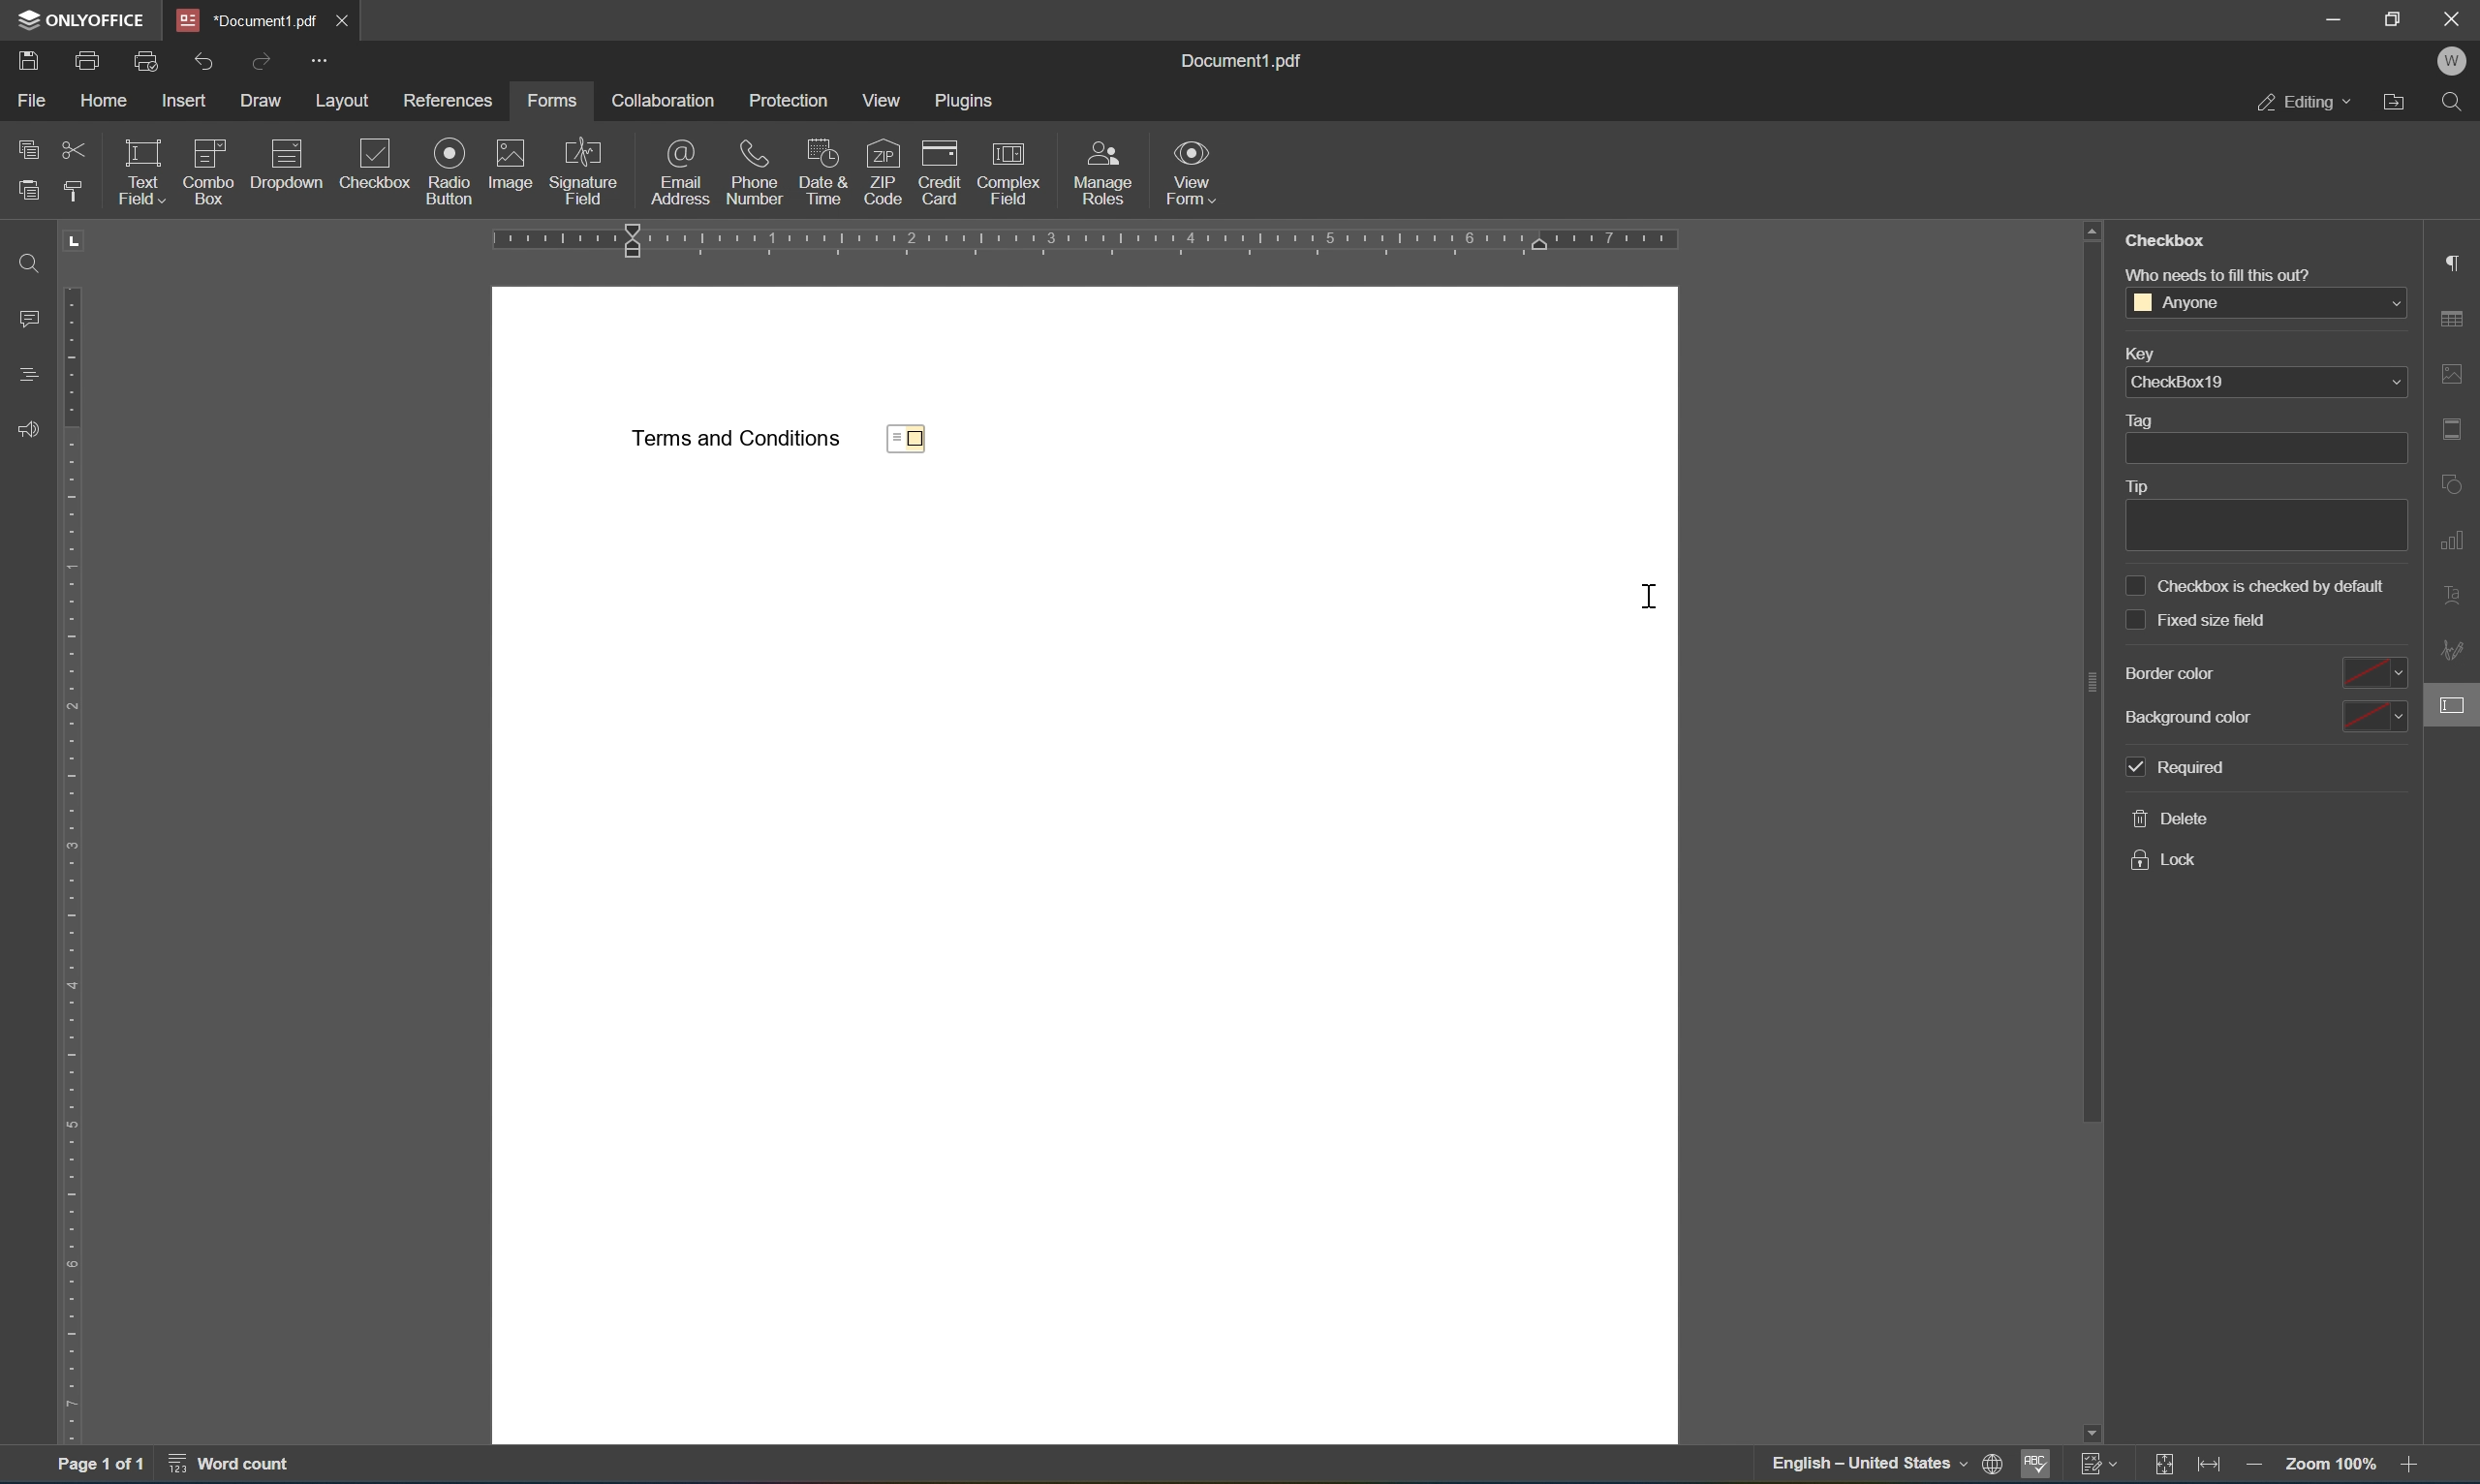  Describe the element at coordinates (30, 434) in the screenshot. I see `feedback and support` at that location.